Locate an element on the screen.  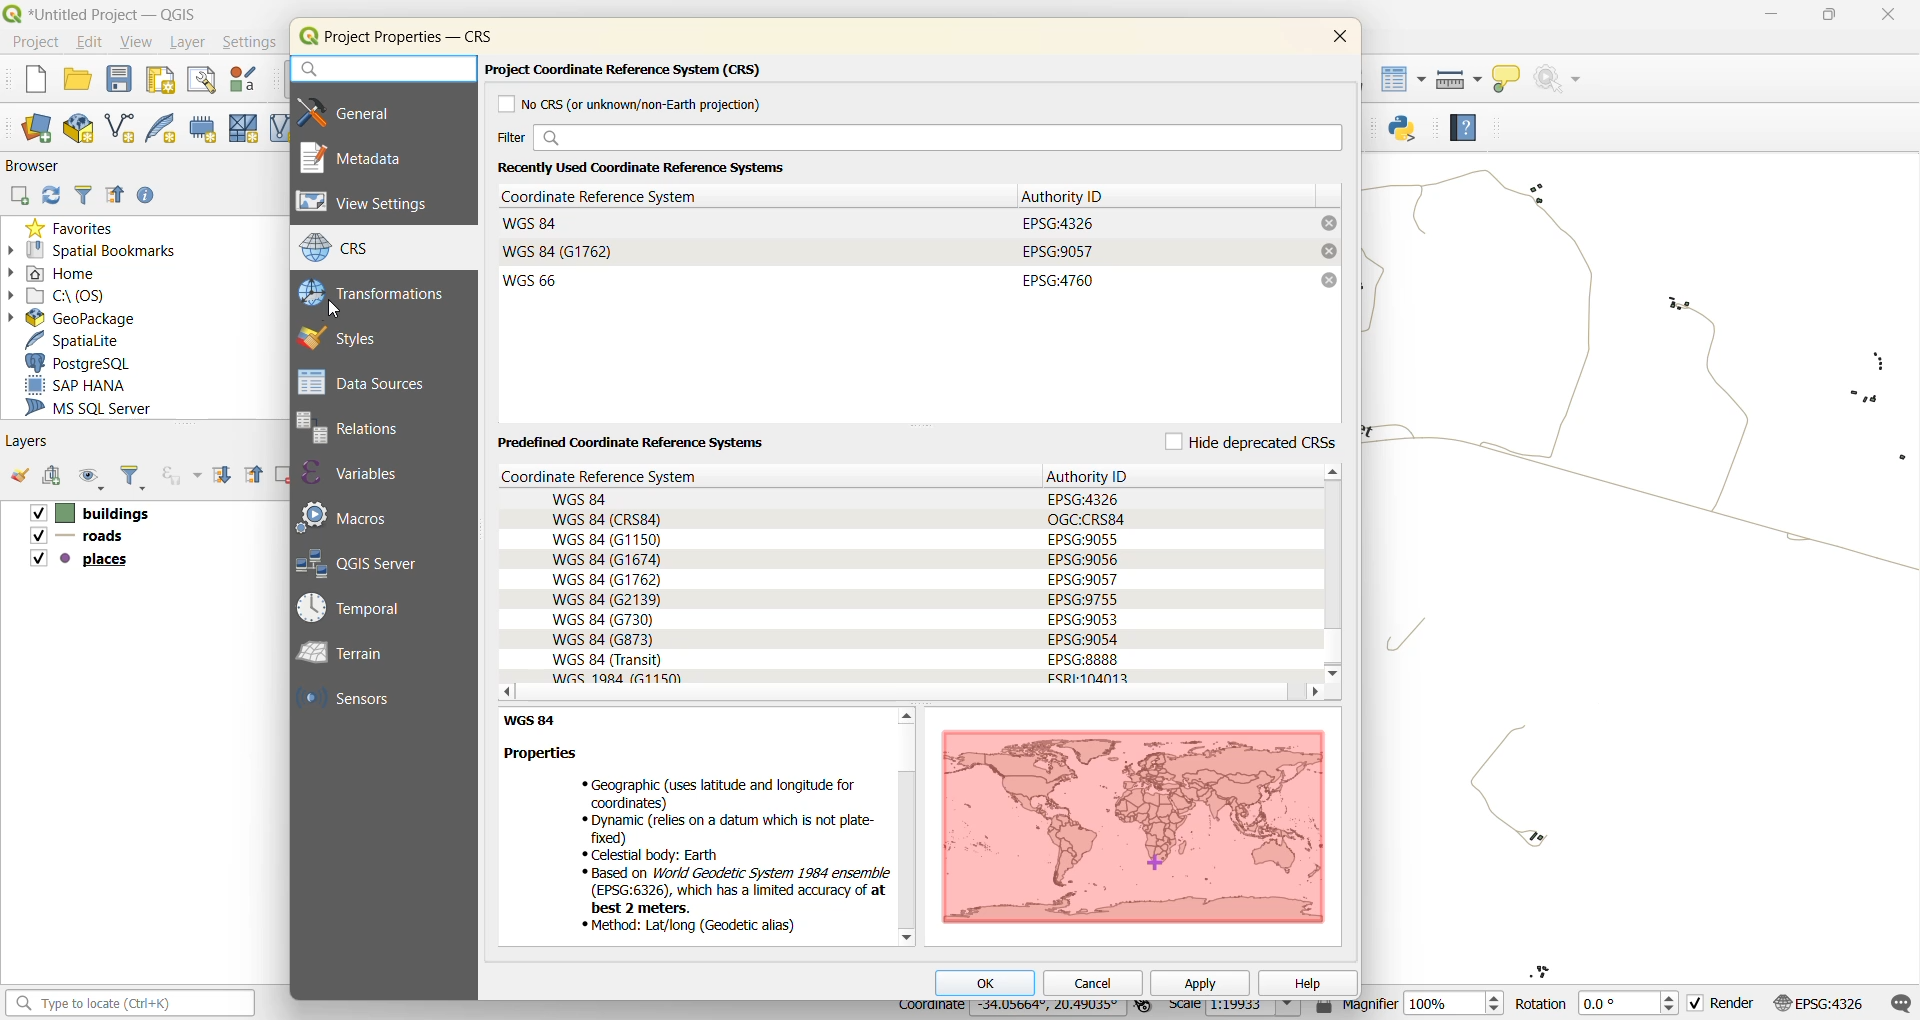
layers is located at coordinates (26, 442).